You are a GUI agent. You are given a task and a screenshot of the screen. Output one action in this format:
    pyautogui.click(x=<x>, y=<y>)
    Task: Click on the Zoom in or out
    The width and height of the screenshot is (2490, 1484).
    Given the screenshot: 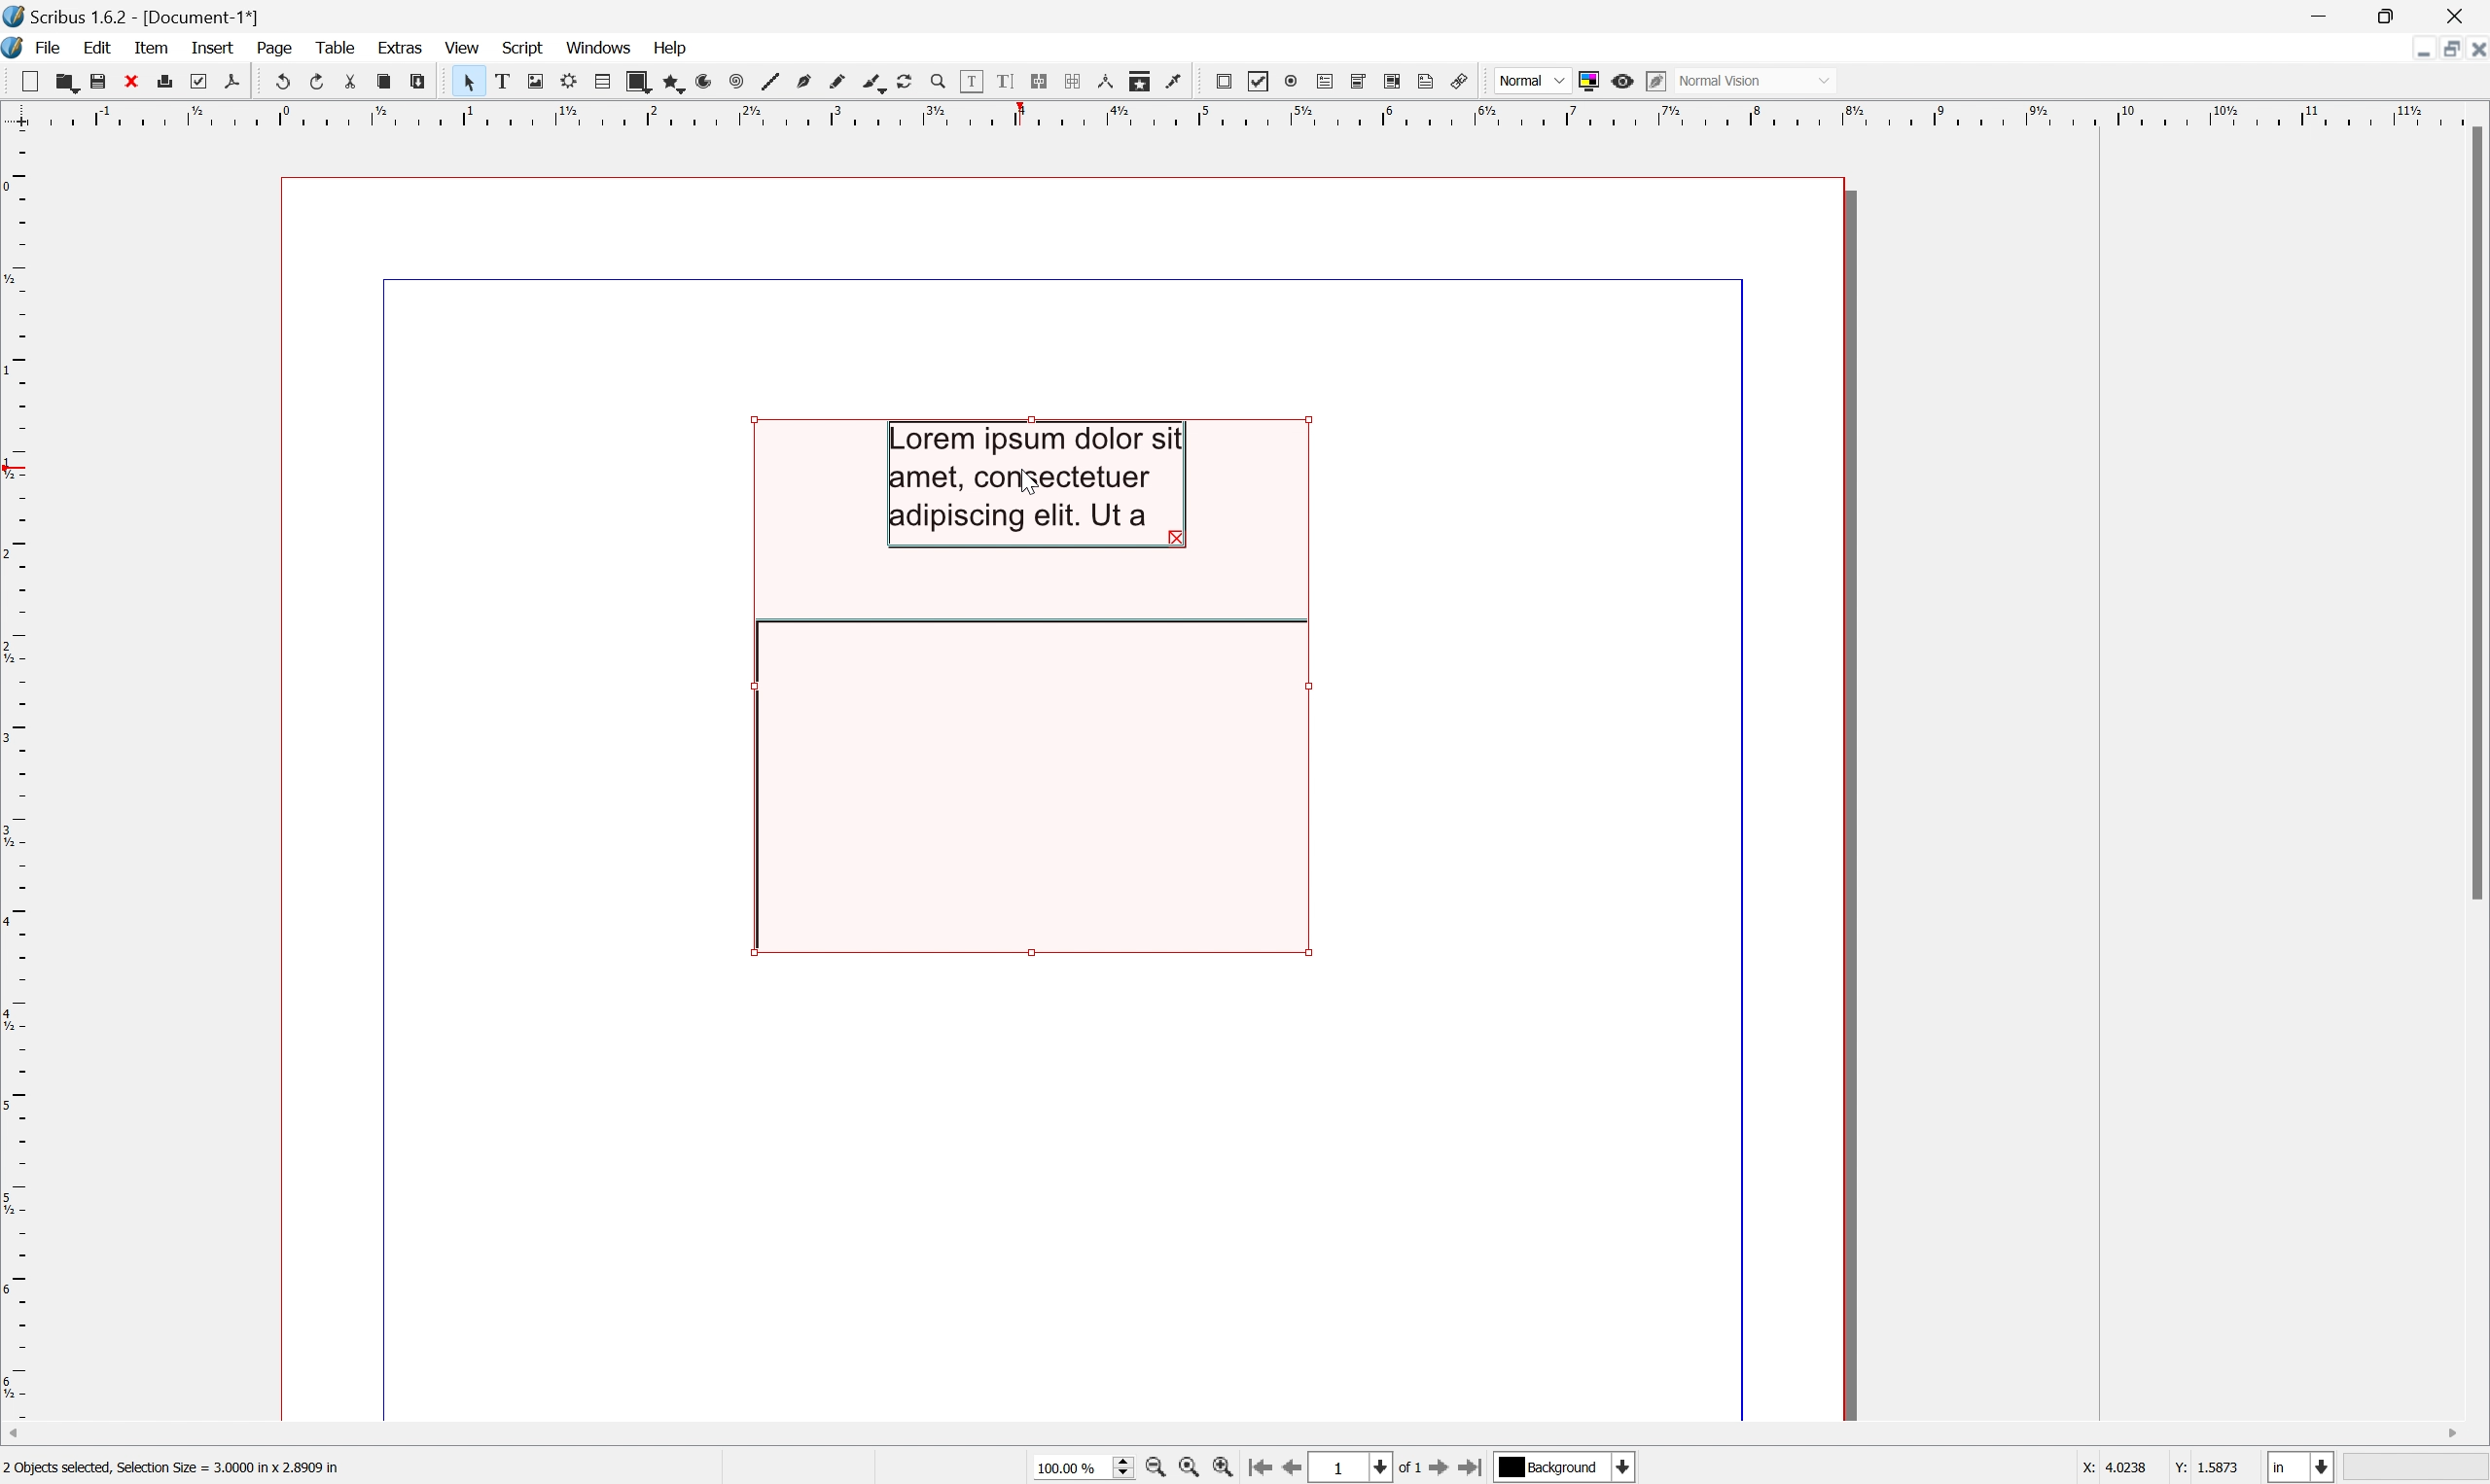 What is the action you would take?
    pyautogui.click(x=934, y=82)
    